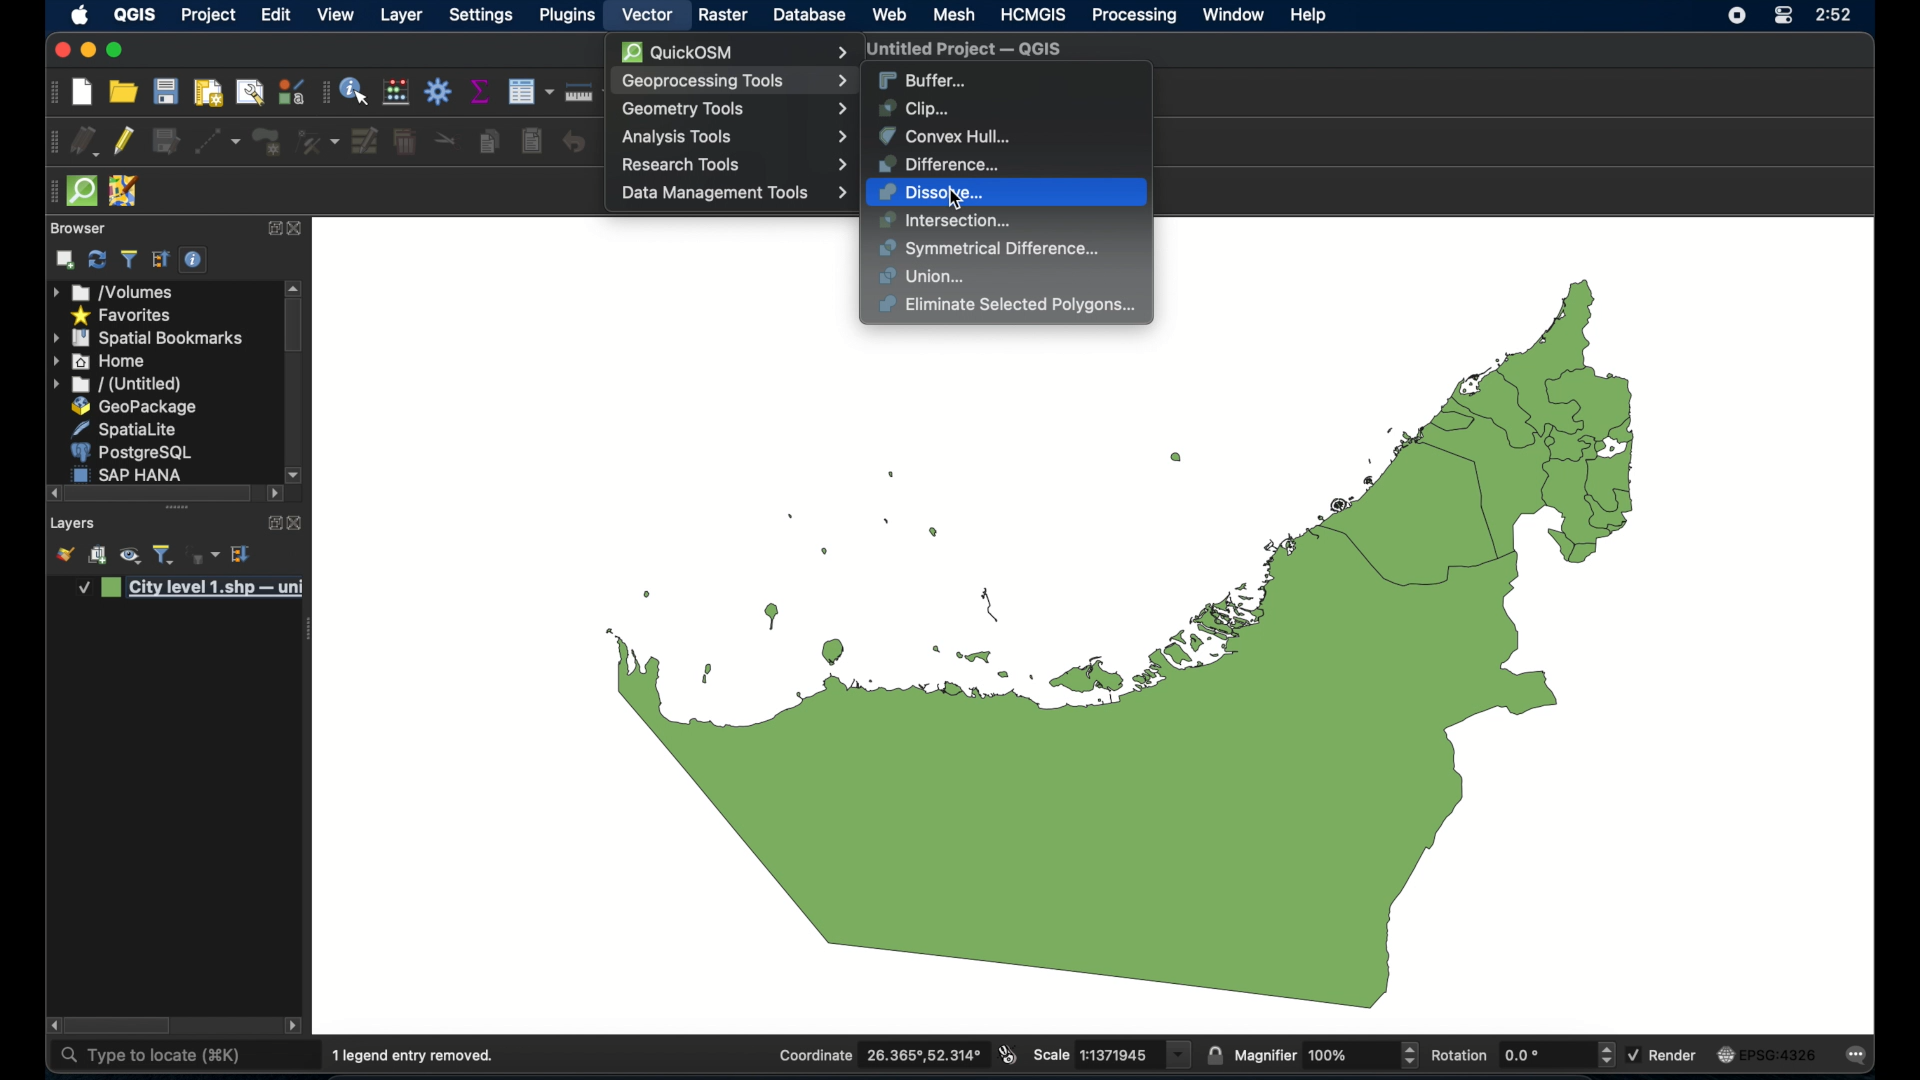  Describe the element at coordinates (530, 91) in the screenshot. I see `open attribute table` at that location.